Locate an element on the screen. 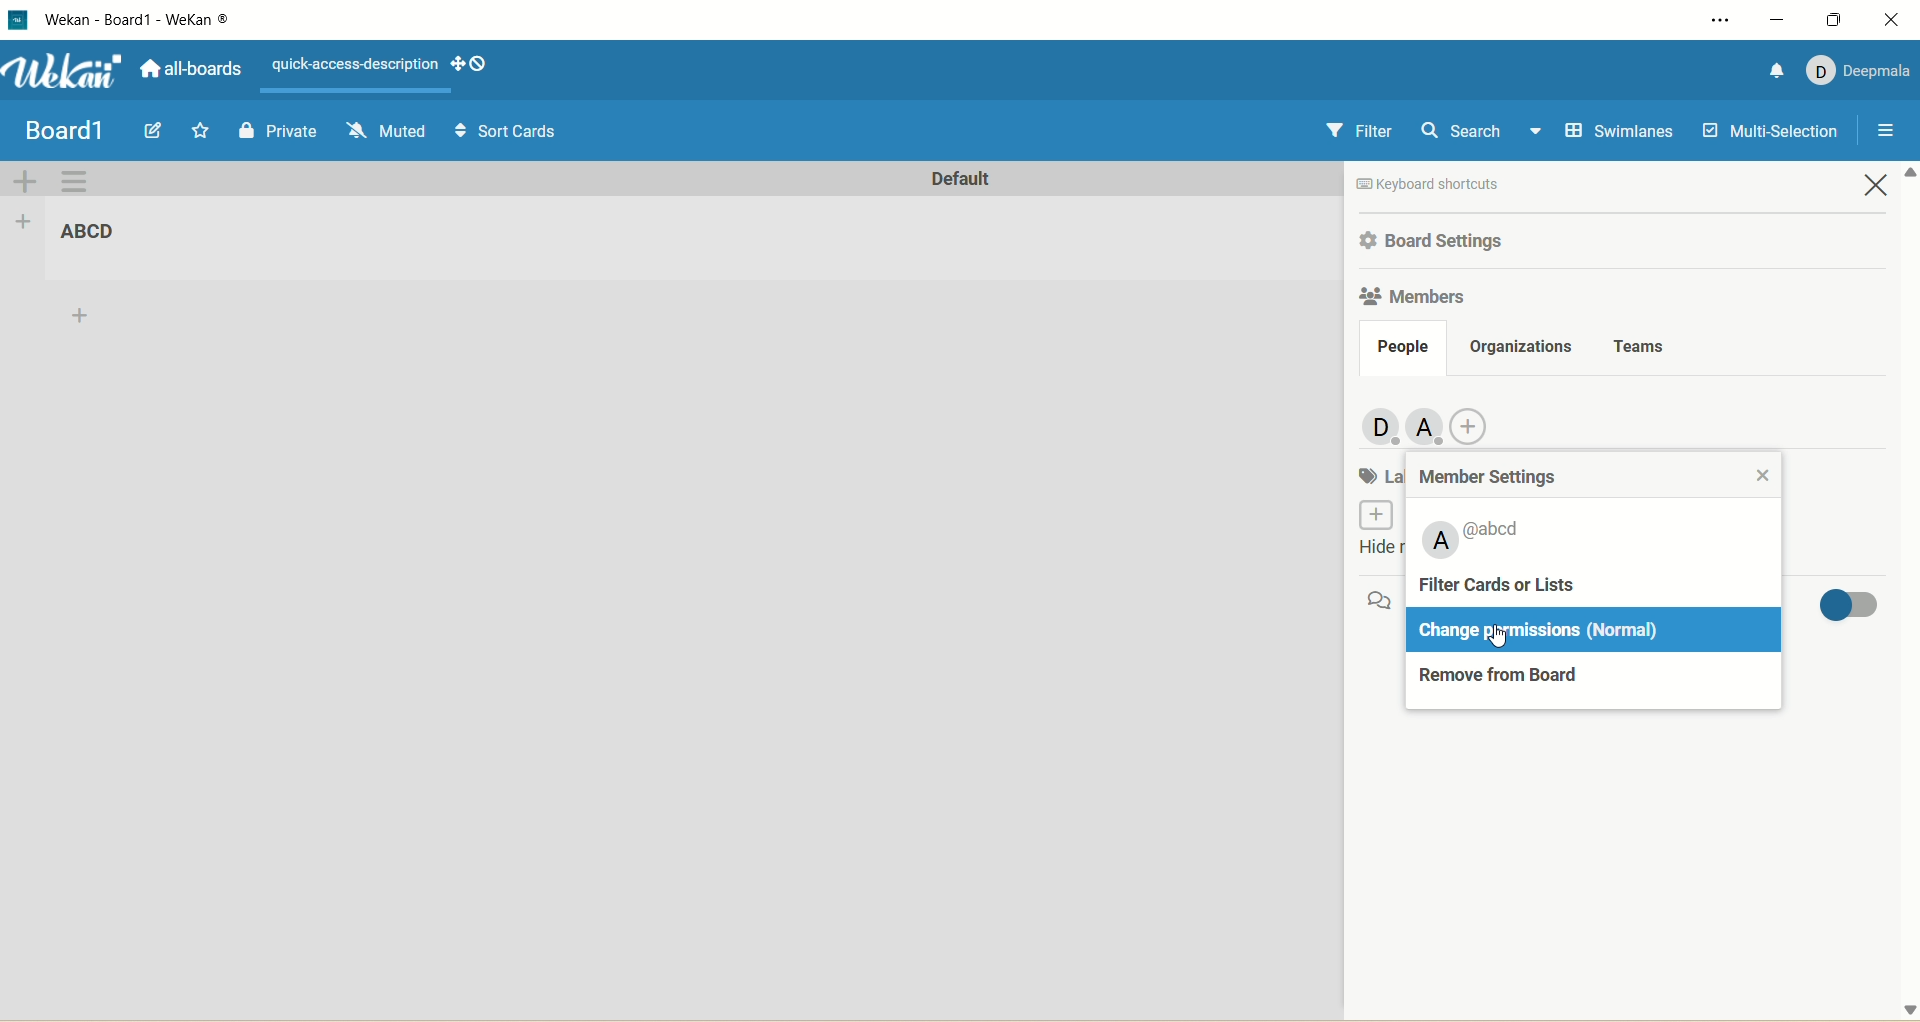 Image resolution: width=1920 pixels, height=1022 pixels. Muted is located at coordinates (385, 128).